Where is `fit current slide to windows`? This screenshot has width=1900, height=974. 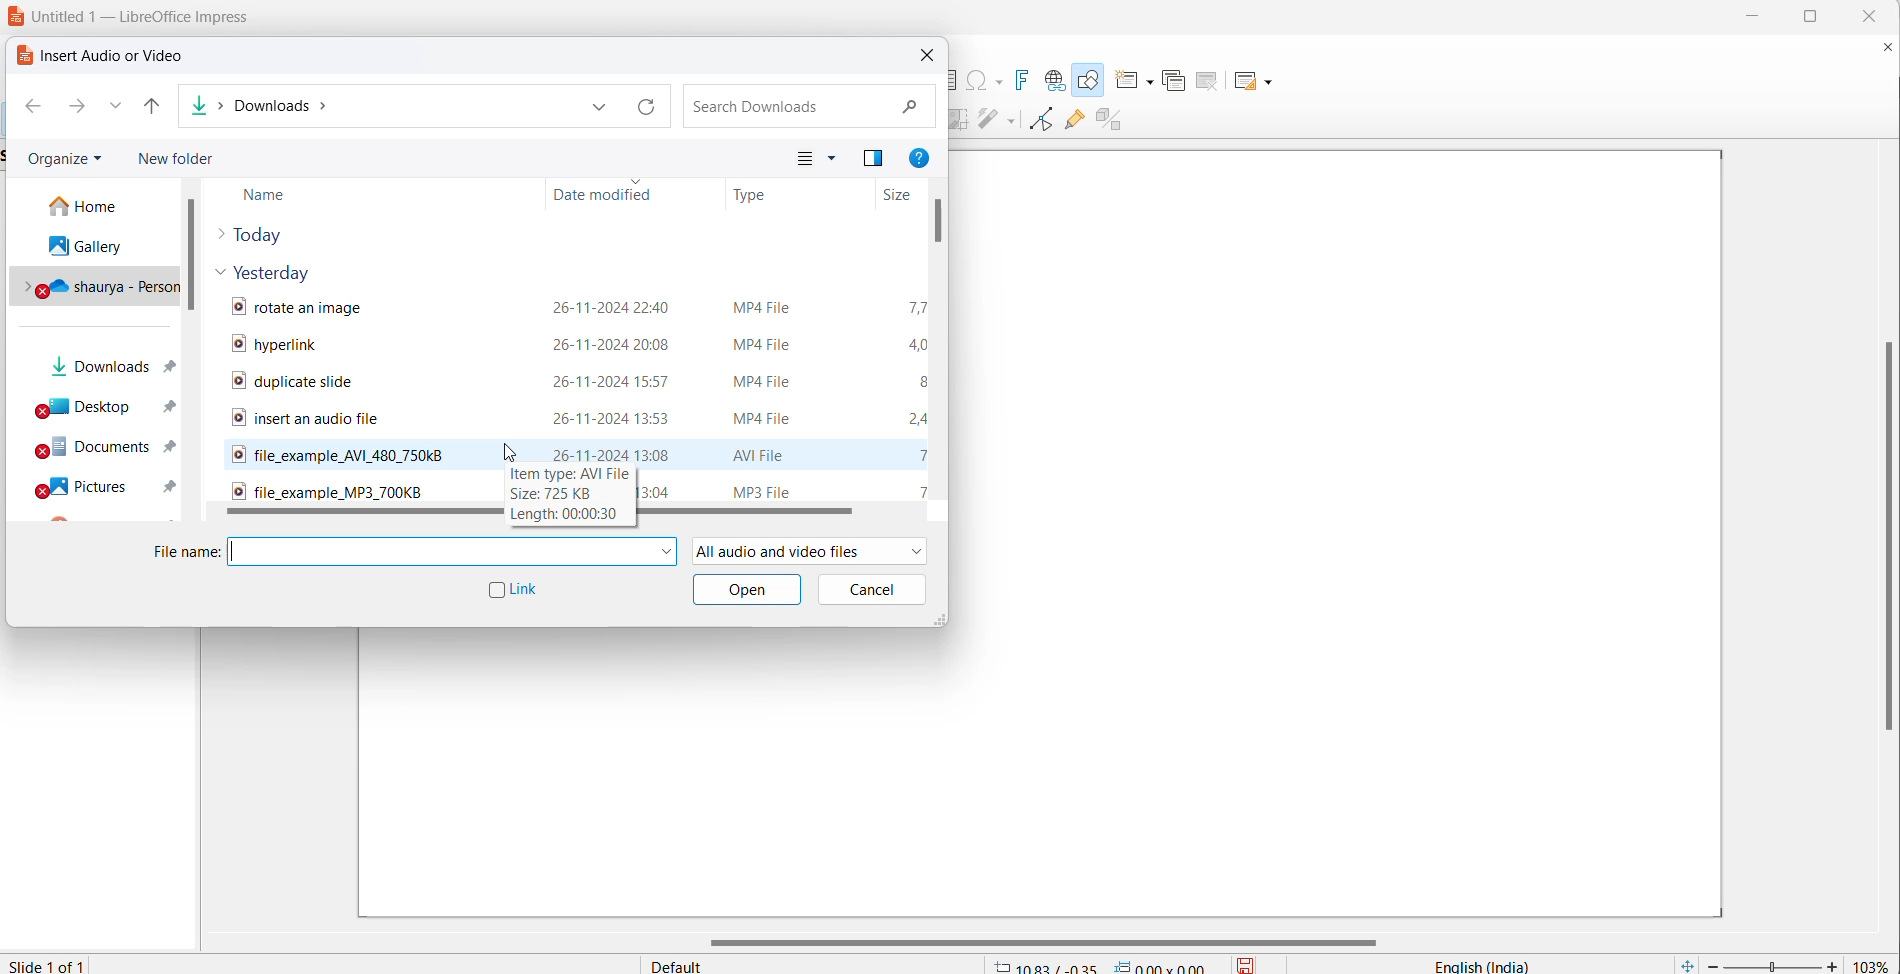 fit current slide to windows is located at coordinates (1685, 964).